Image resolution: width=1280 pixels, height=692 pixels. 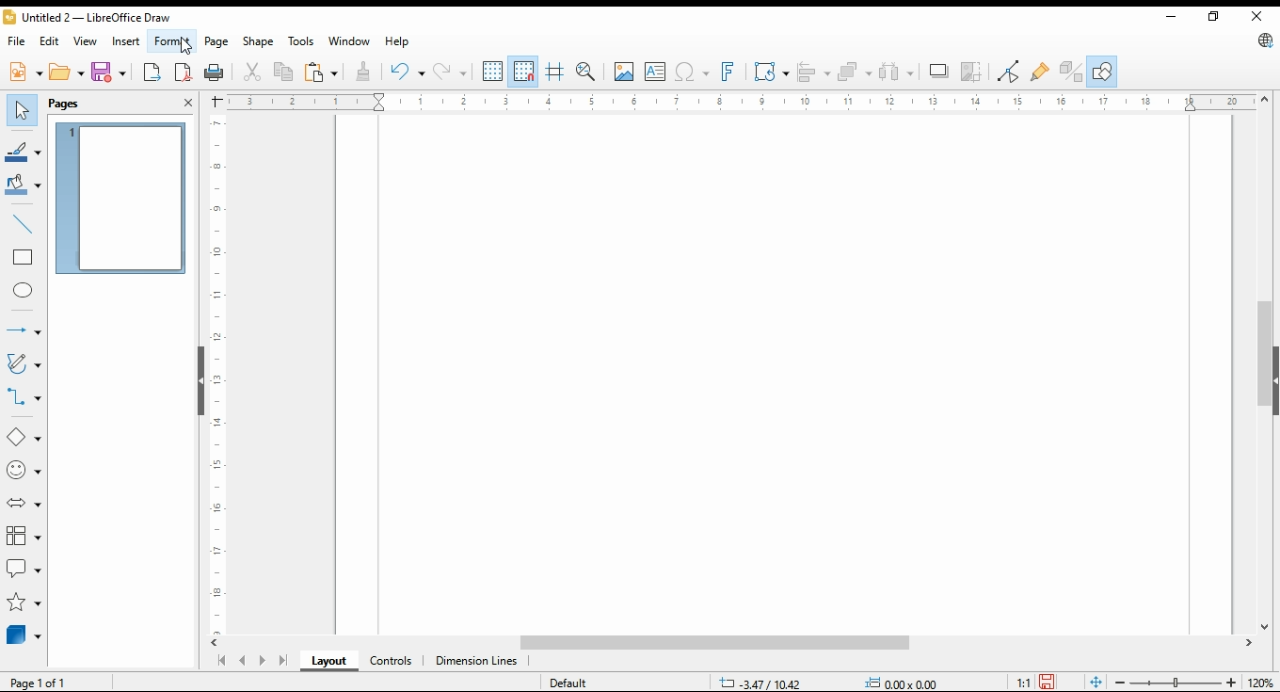 What do you see at coordinates (22, 256) in the screenshot?
I see `rectangle` at bounding box center [22, 256].